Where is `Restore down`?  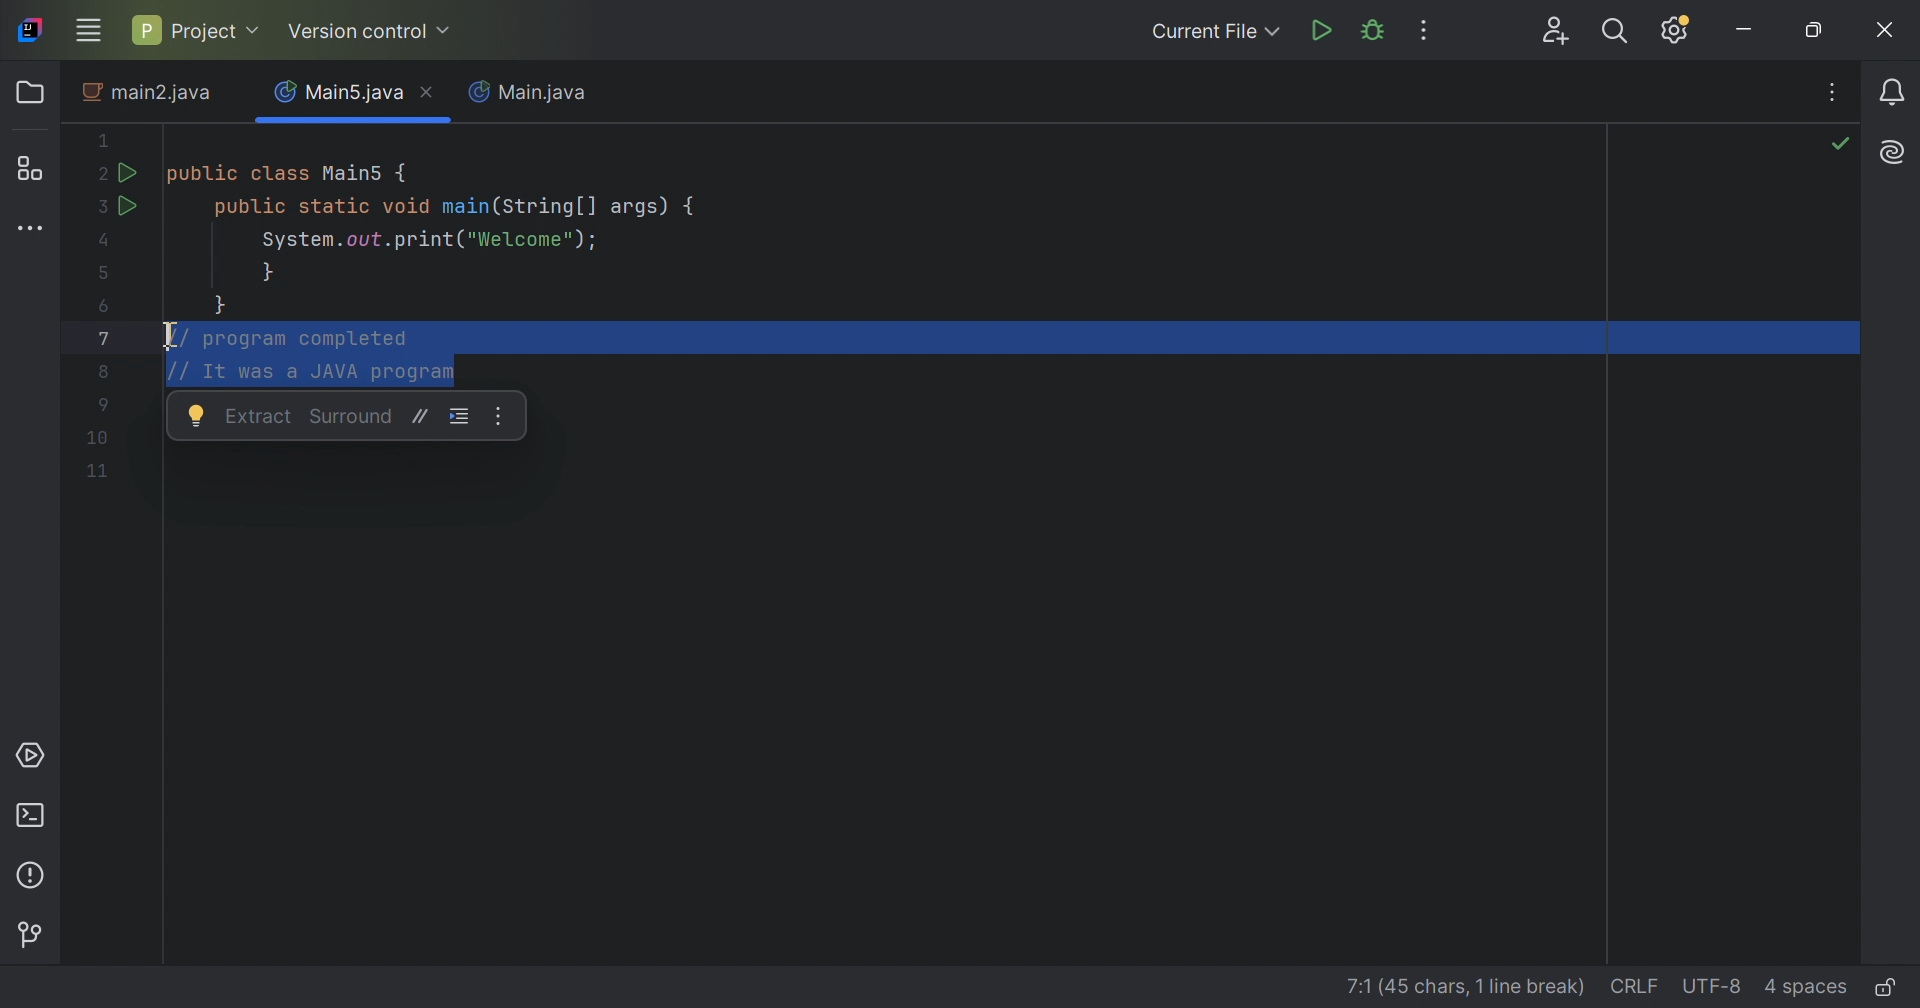
Restore down is located at coordinates (1819, 32).